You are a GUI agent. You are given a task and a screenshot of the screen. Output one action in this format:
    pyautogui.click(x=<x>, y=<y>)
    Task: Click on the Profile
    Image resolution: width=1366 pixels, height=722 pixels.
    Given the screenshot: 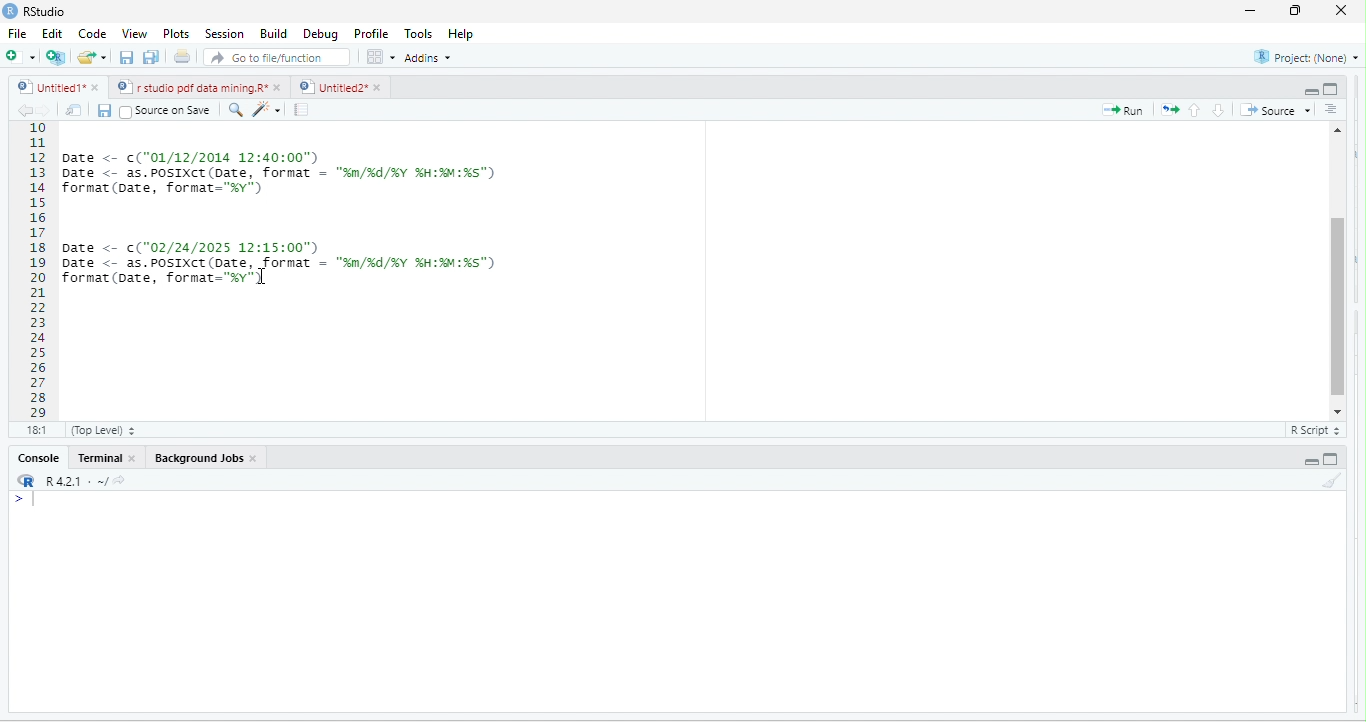 What is the action you would take?
    pyautogui.click(x=368, y=33)
    